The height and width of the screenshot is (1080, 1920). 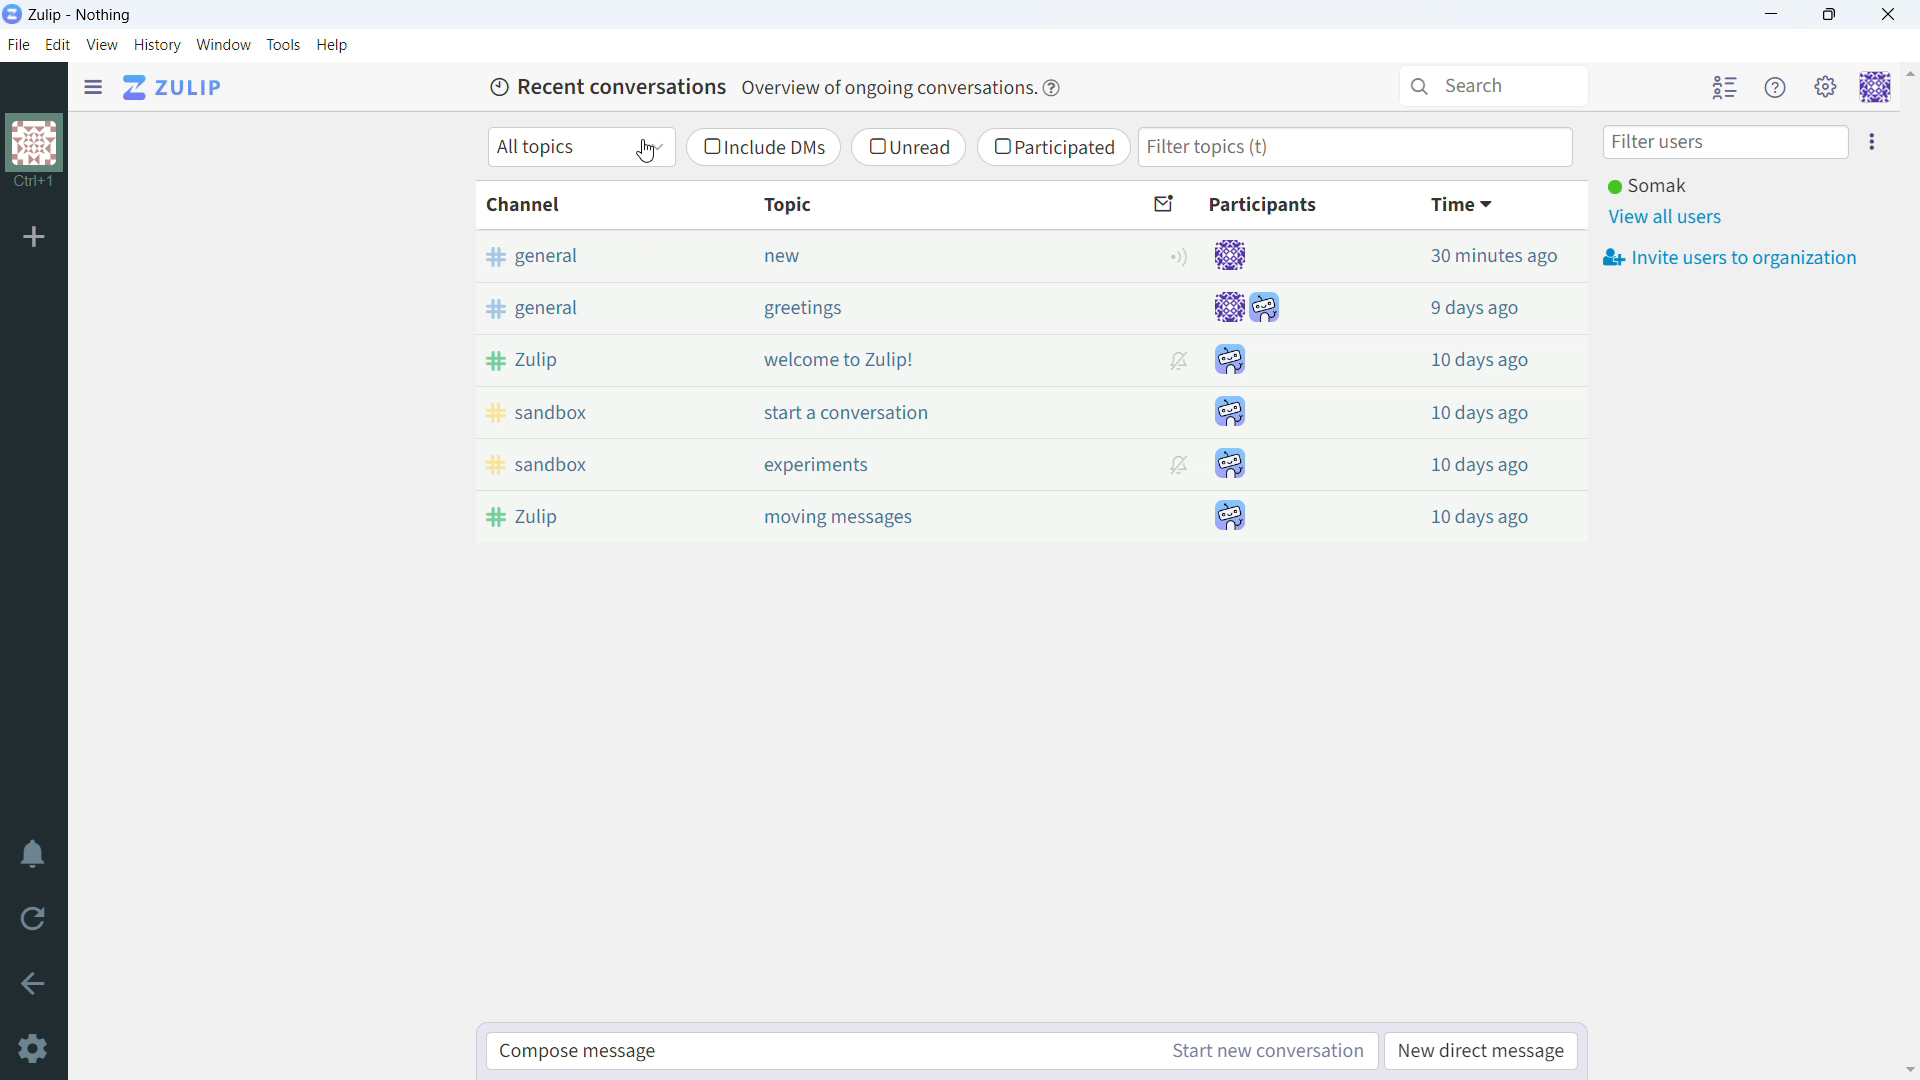 I want to click on view all users, so click(x=1668, y=218).